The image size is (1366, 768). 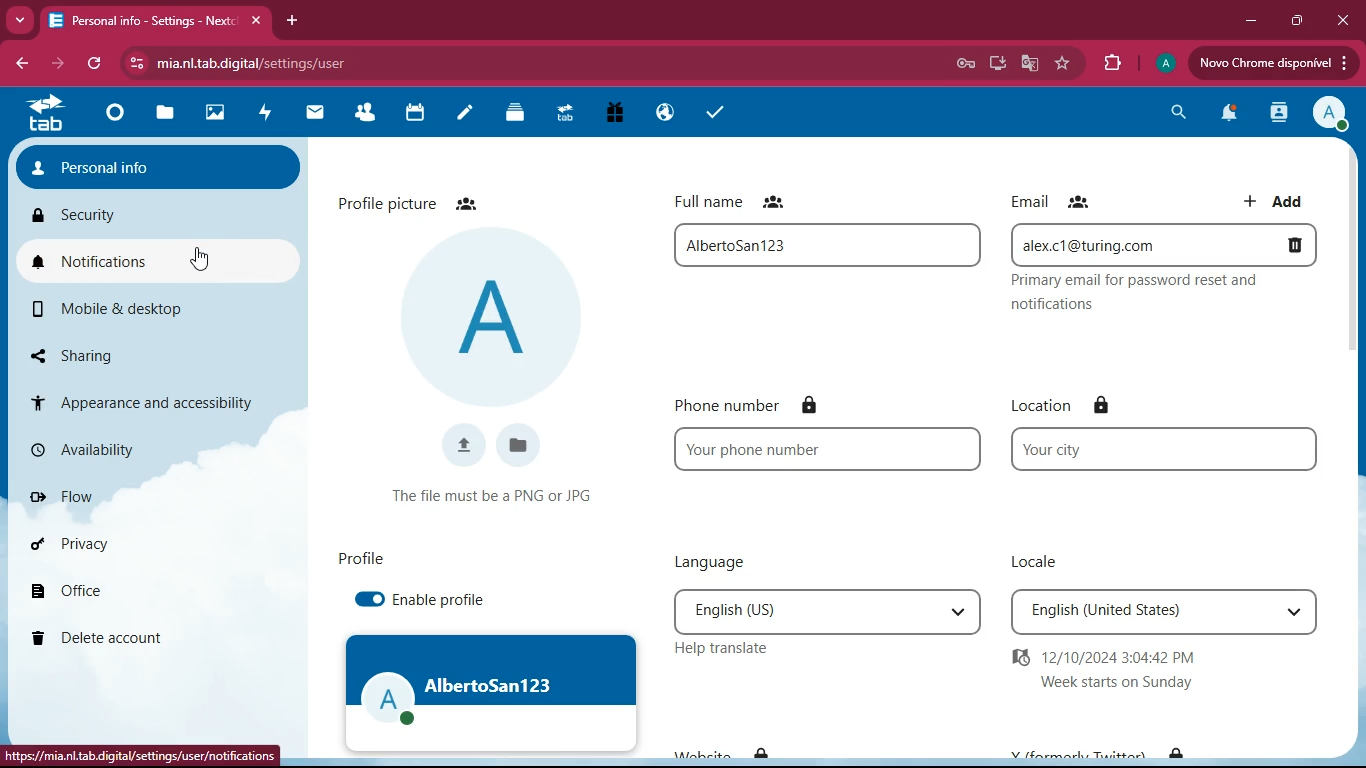 What do you see at coordinates (1001, 63) in the screenshot?
I see `desktop` at bounding box center [1001, 63].